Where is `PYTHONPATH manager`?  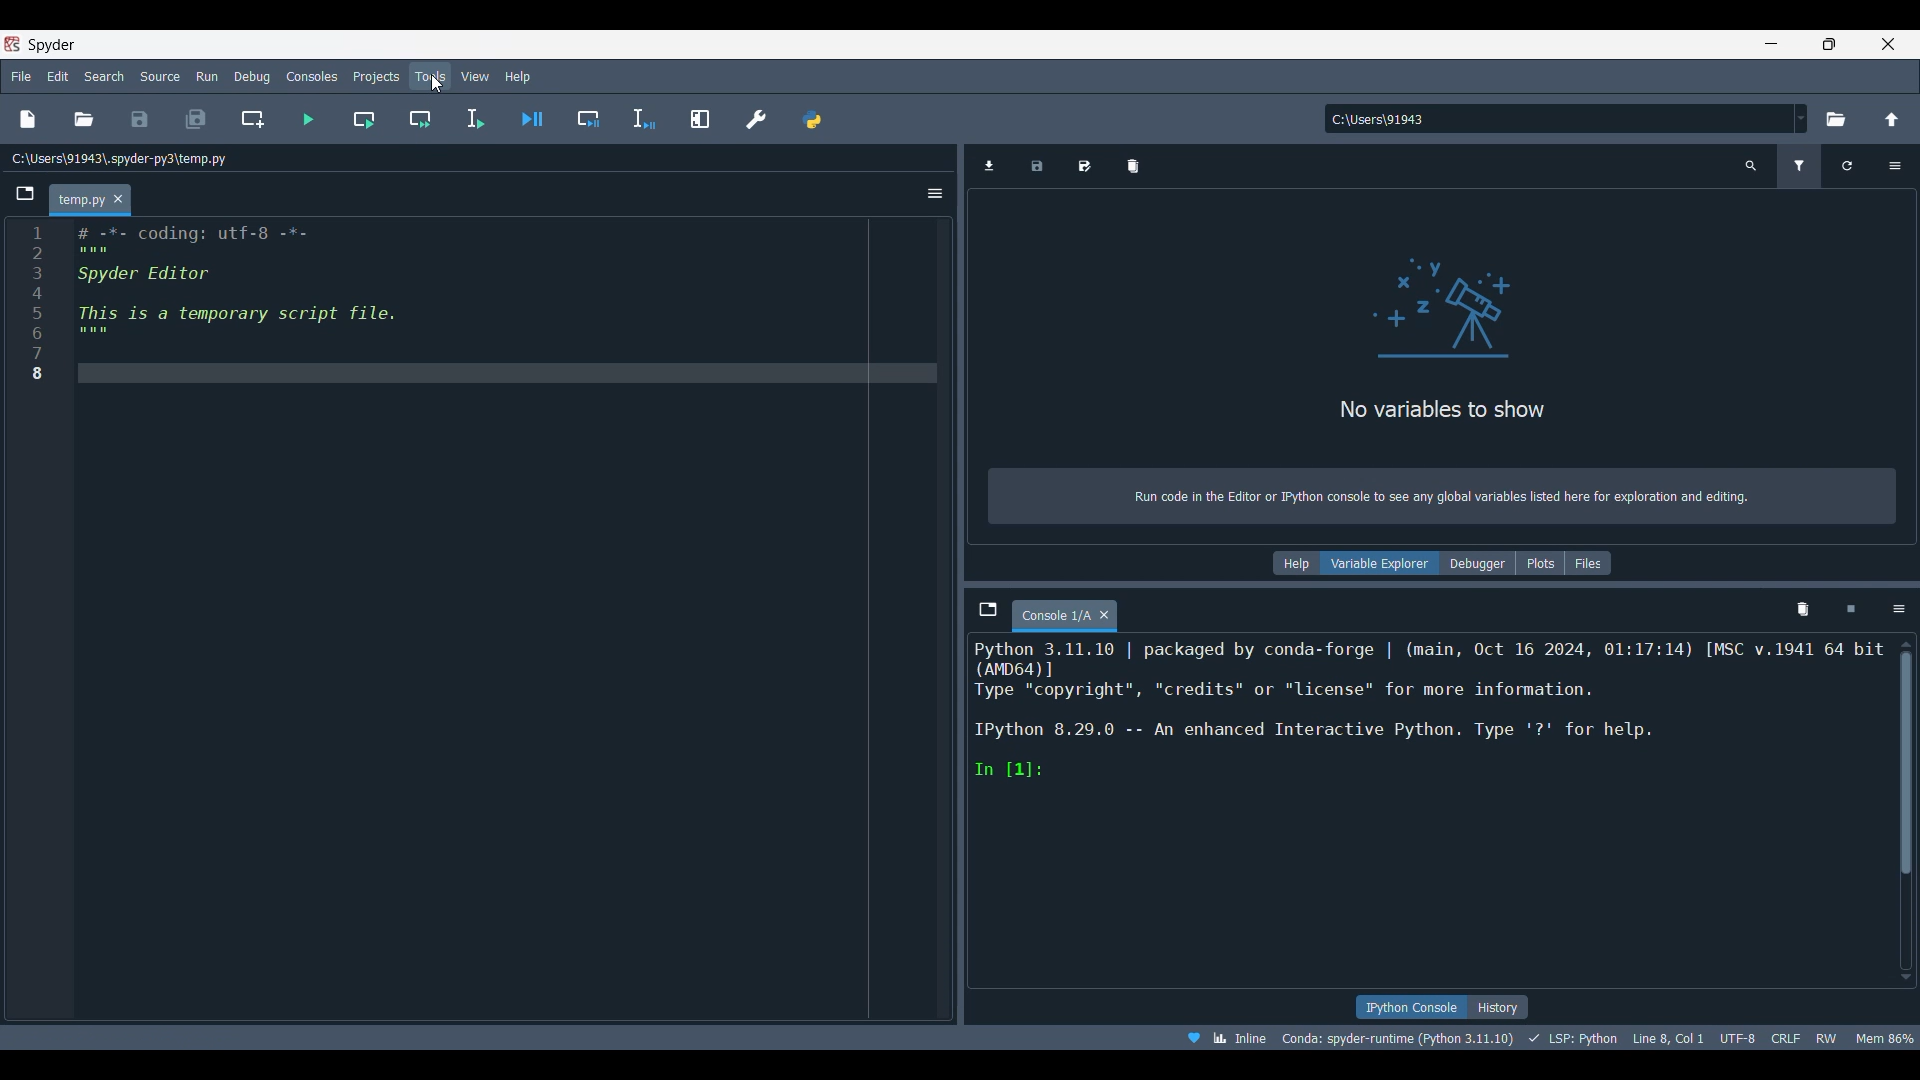
PYTHONPATH manager is located at coordinates (811, 119).